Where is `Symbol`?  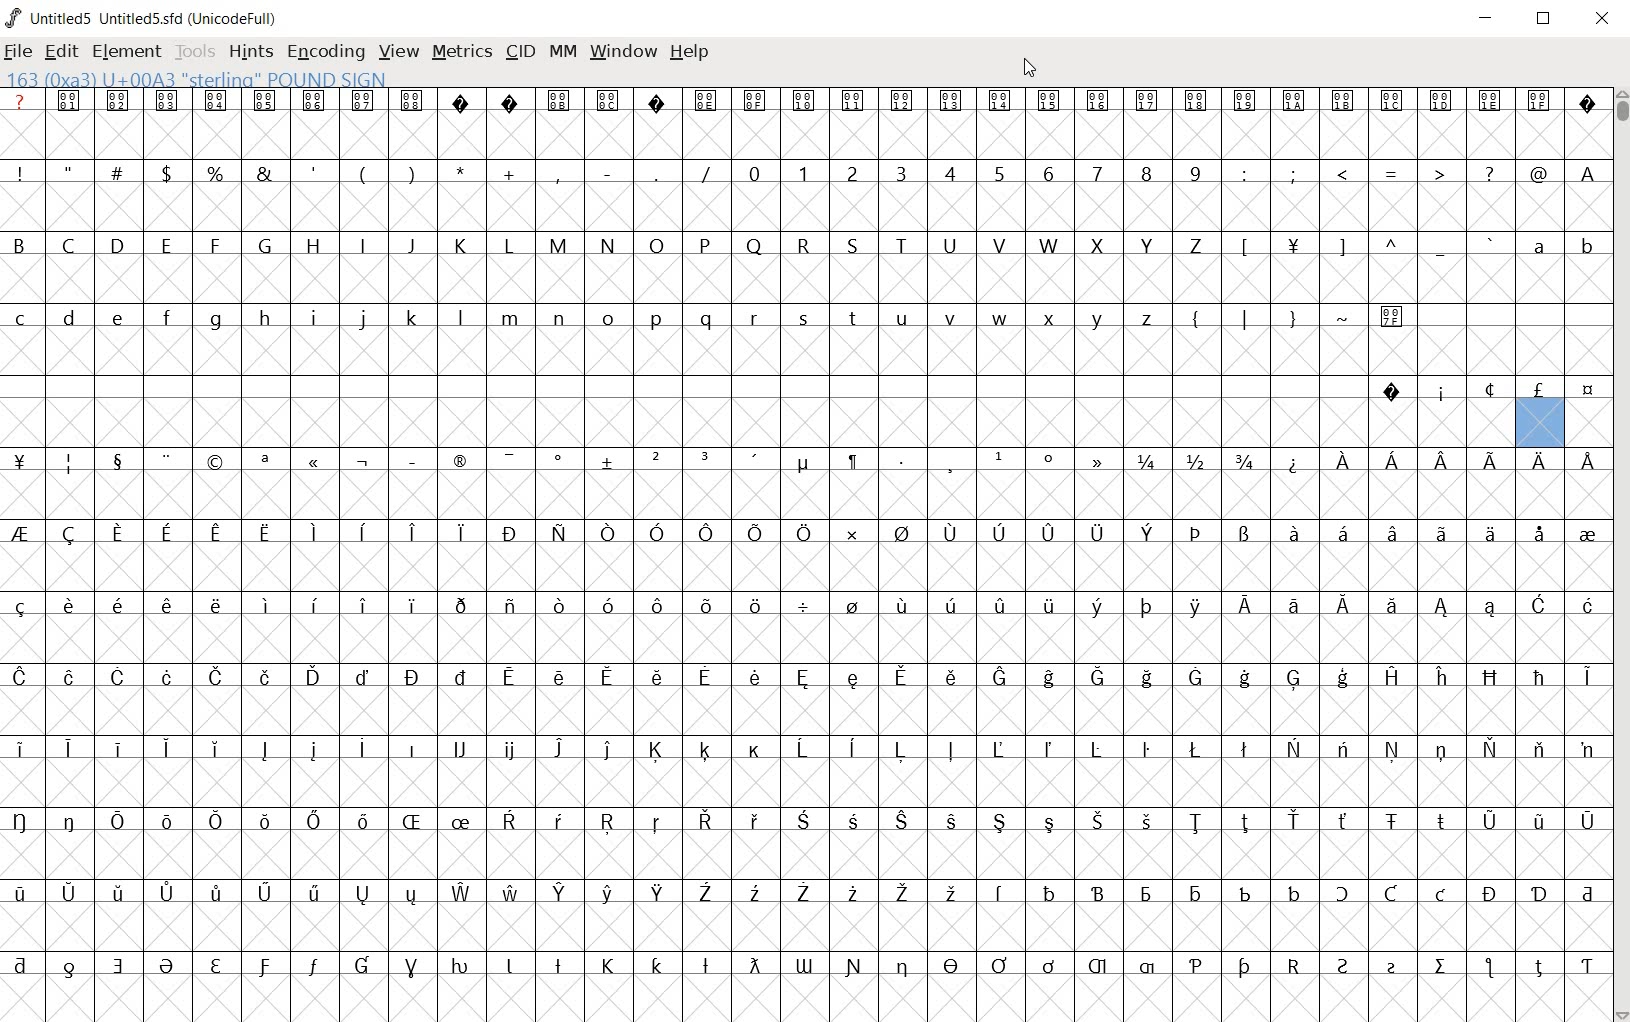
Symbol is located at coordinates (755, 750).